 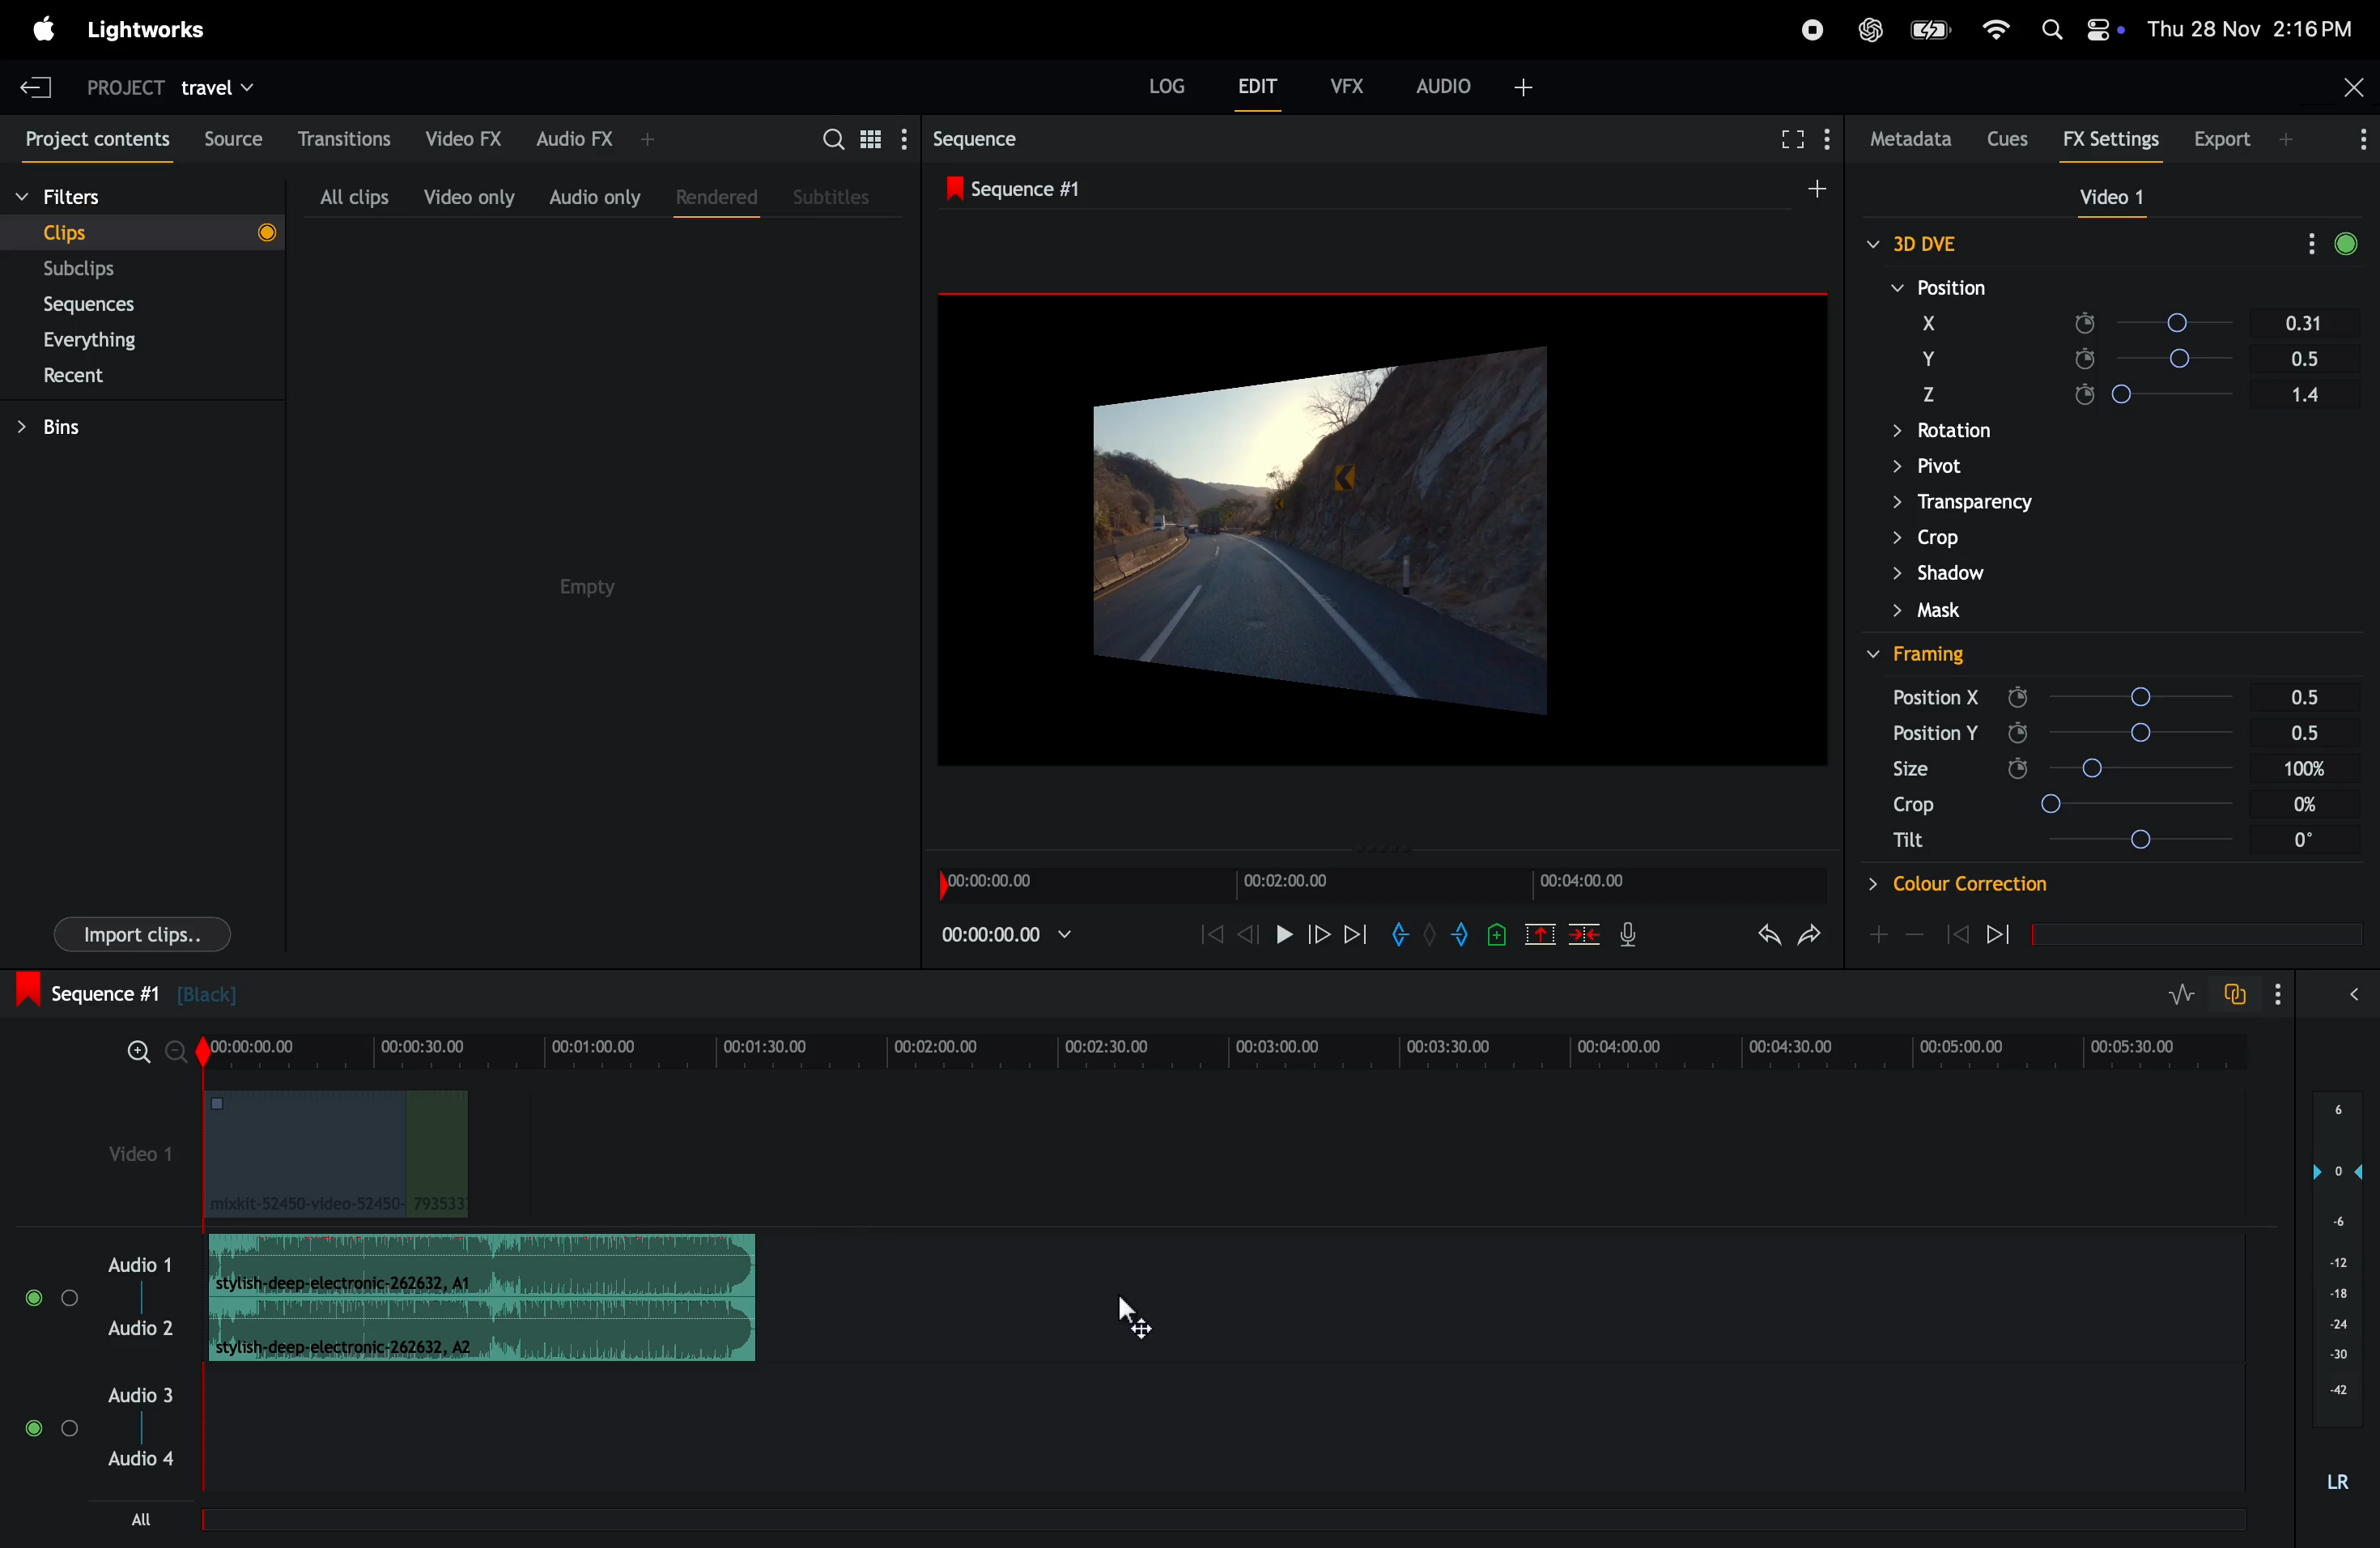 What do you see at coordinates (1996, 538) in the screenshot?
I see `color correction` at bounding box center [1996, 538].